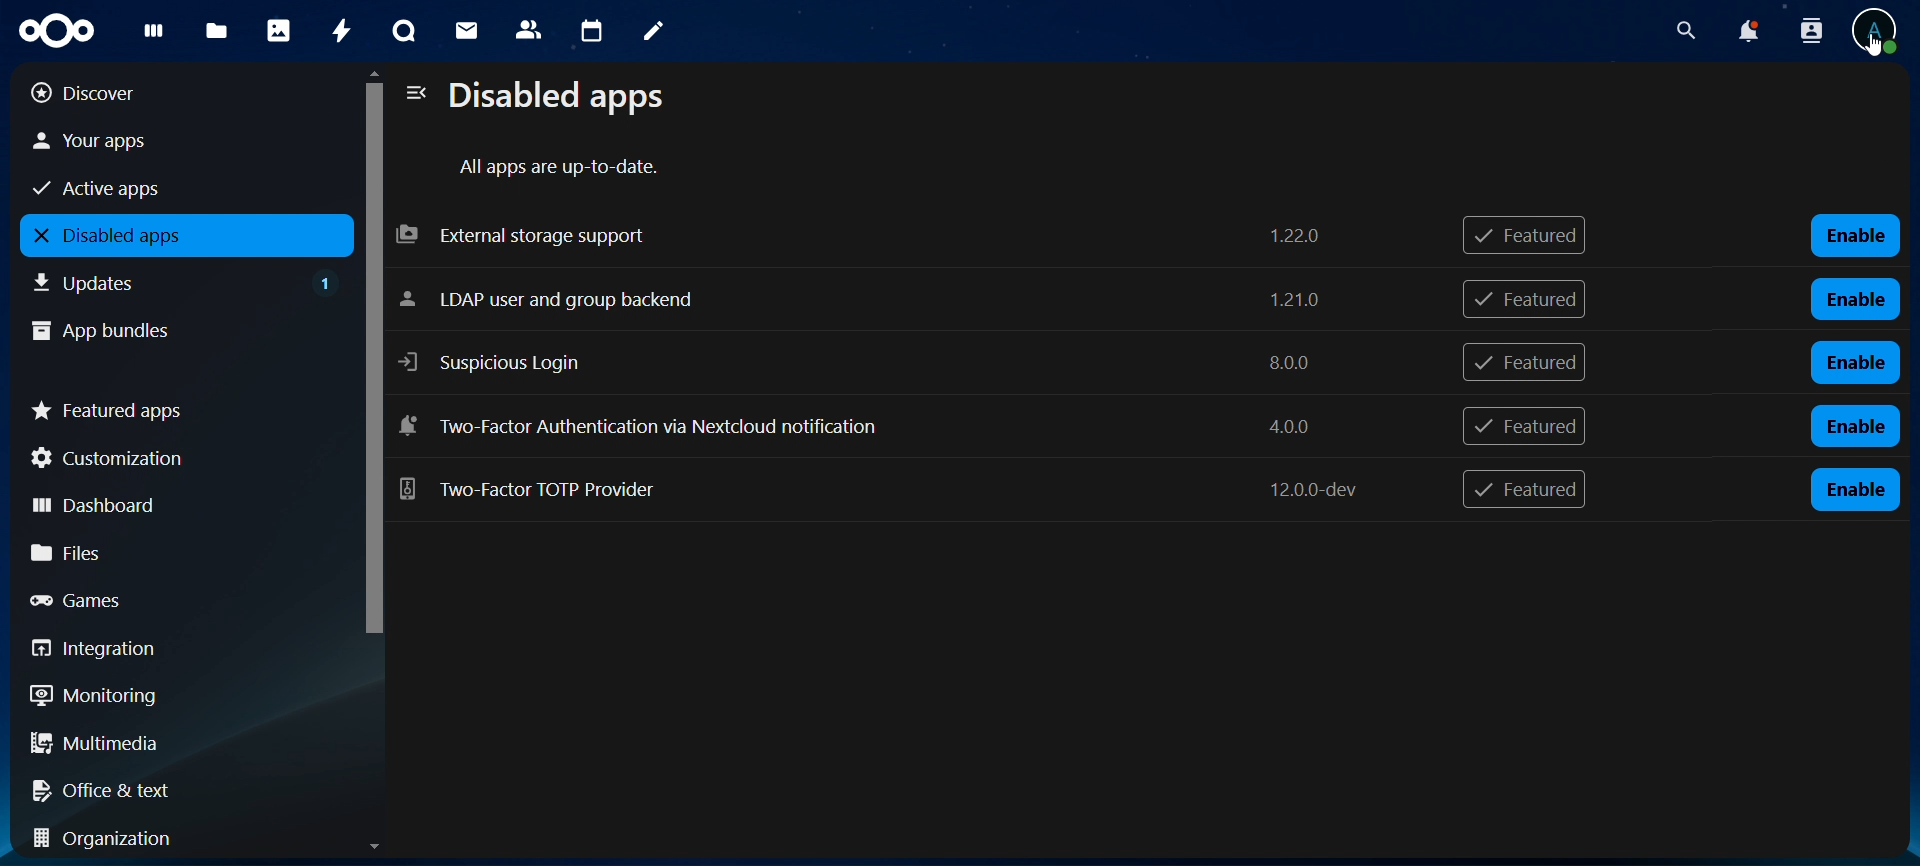 This screenshot has width=1920, height=866. I want to click on multimedia, so click(178, 747).